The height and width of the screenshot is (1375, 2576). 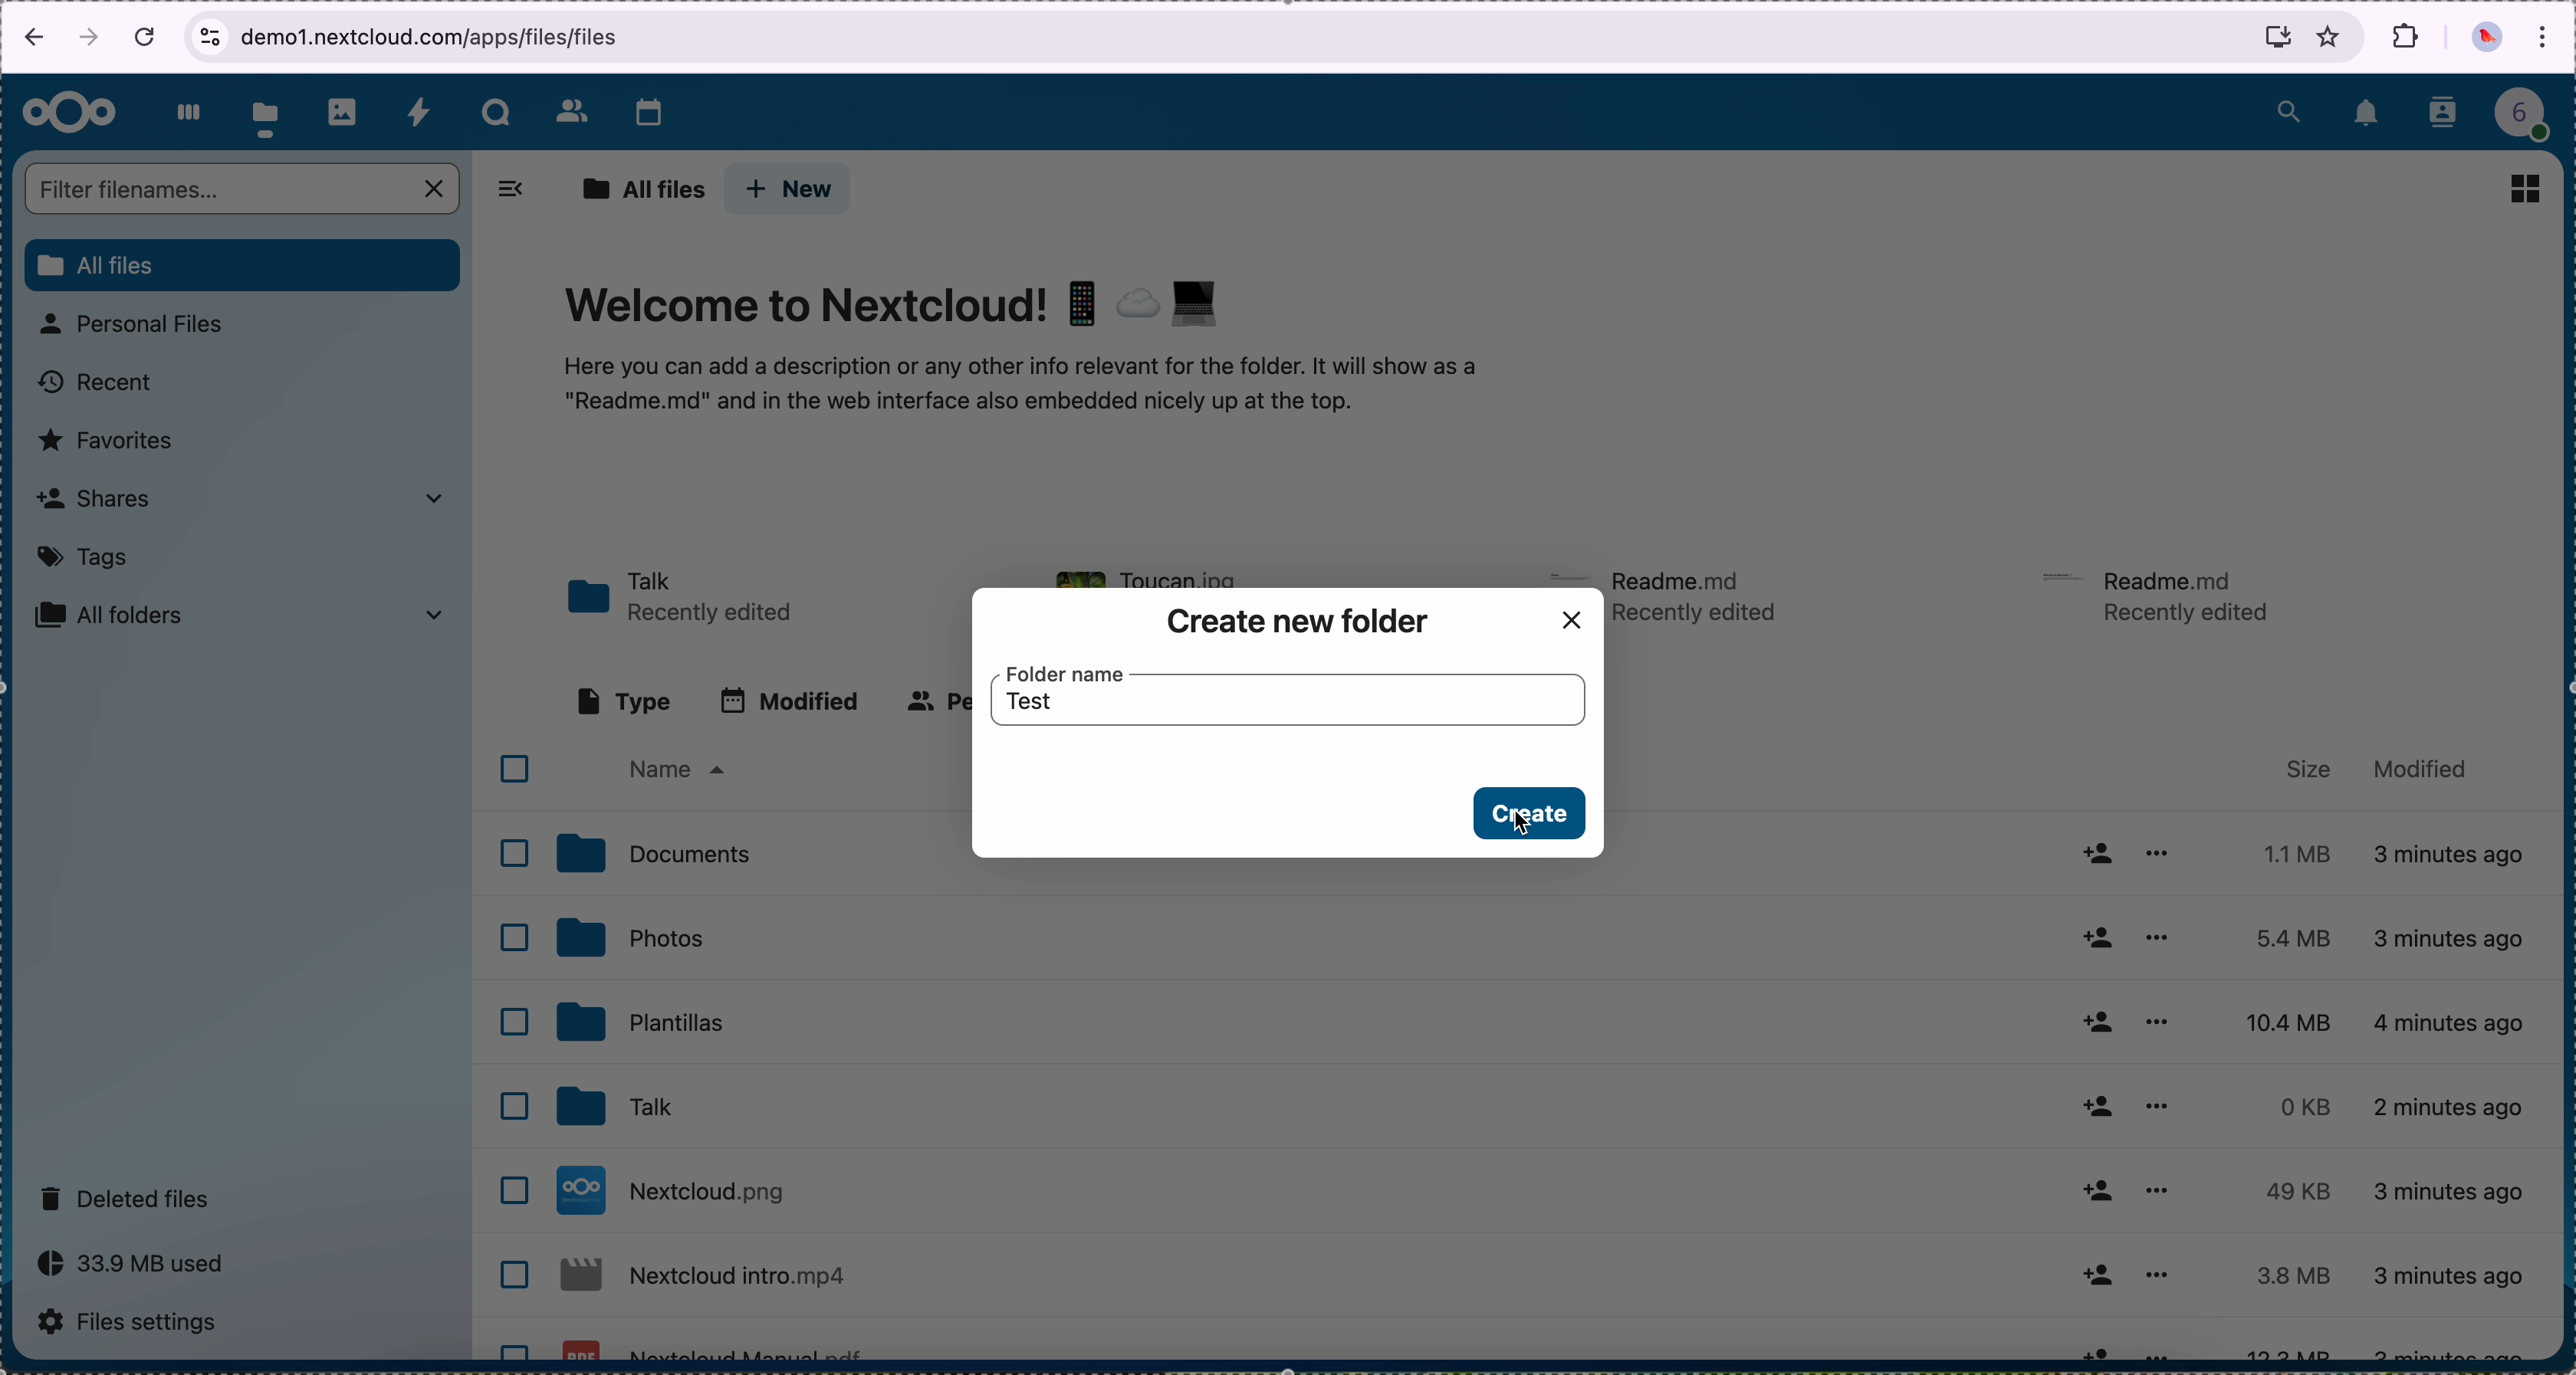 What do you see at coordinates (707, 1282) in the screenshot?
I see `Nextcloud file` at bounding box center [707, 1282].